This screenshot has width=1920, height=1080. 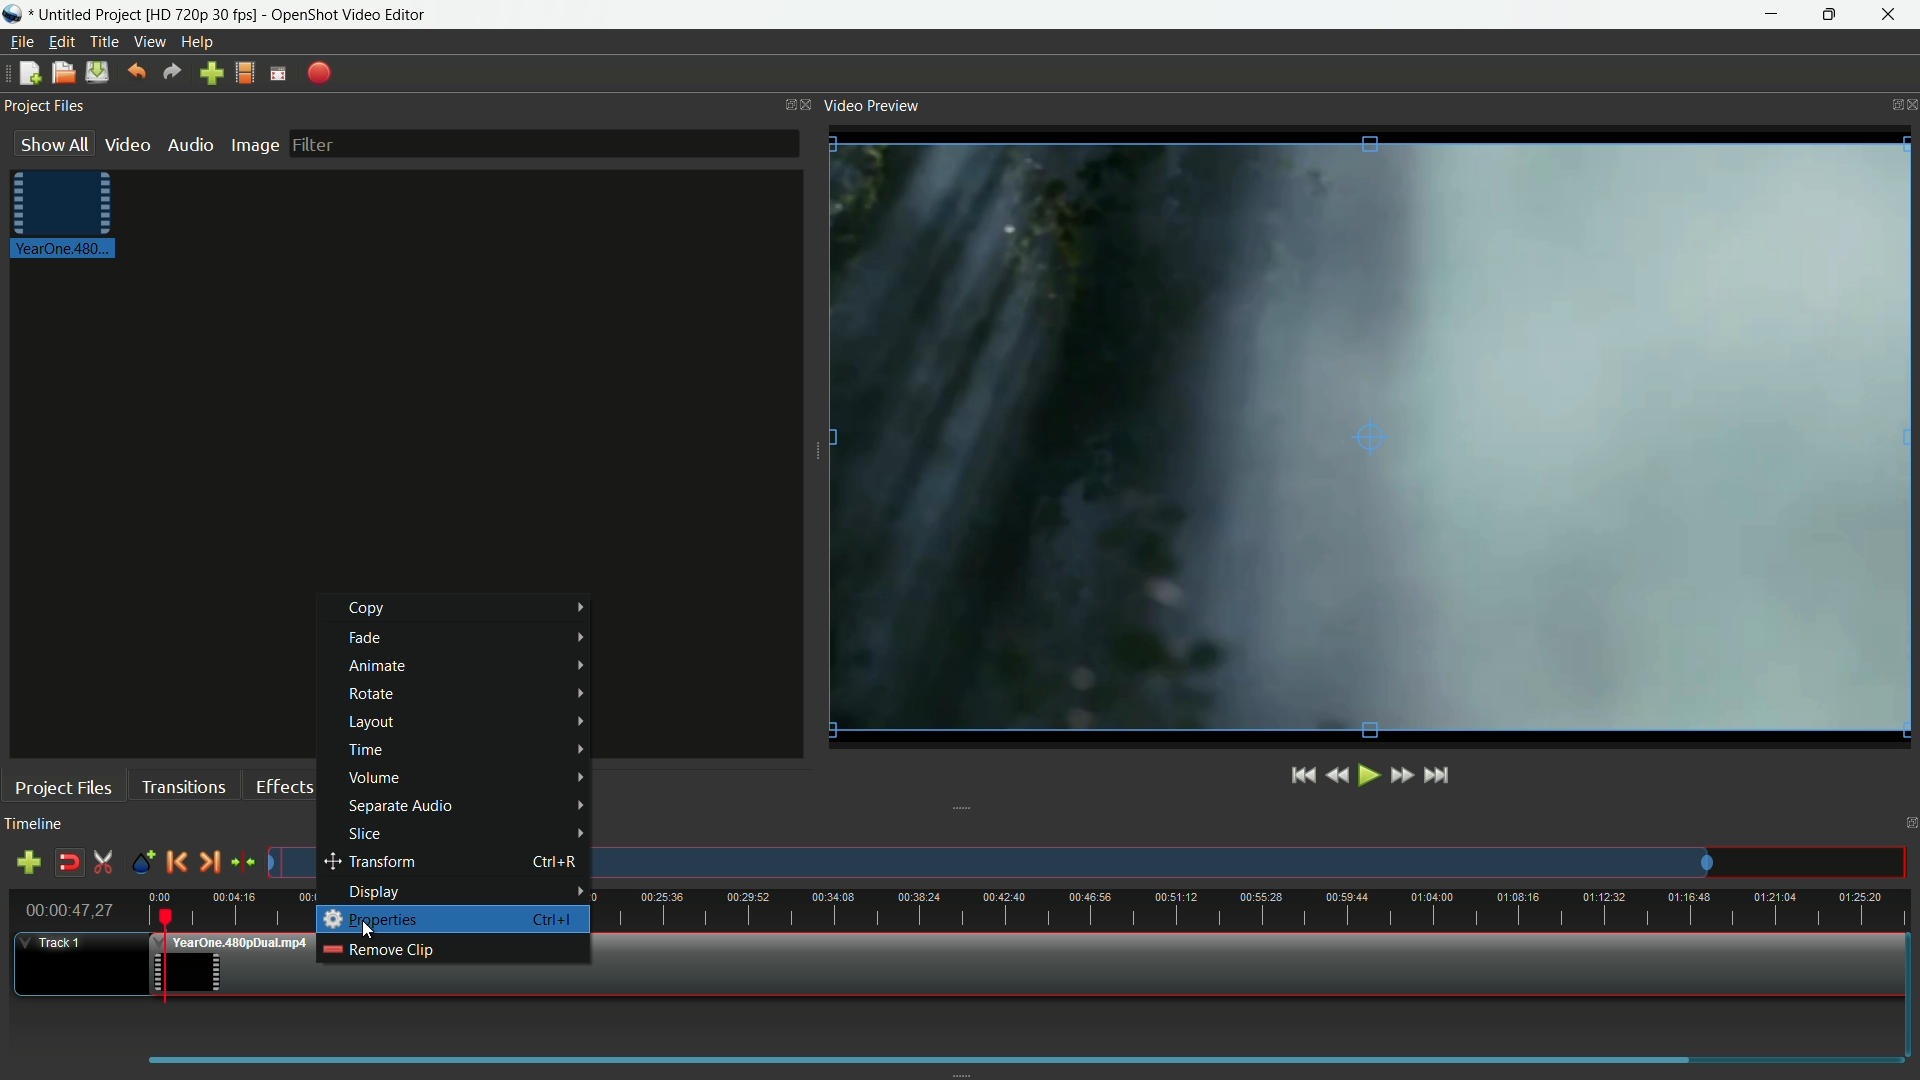 I want to click on disable snap, so click(x=64, y=862).